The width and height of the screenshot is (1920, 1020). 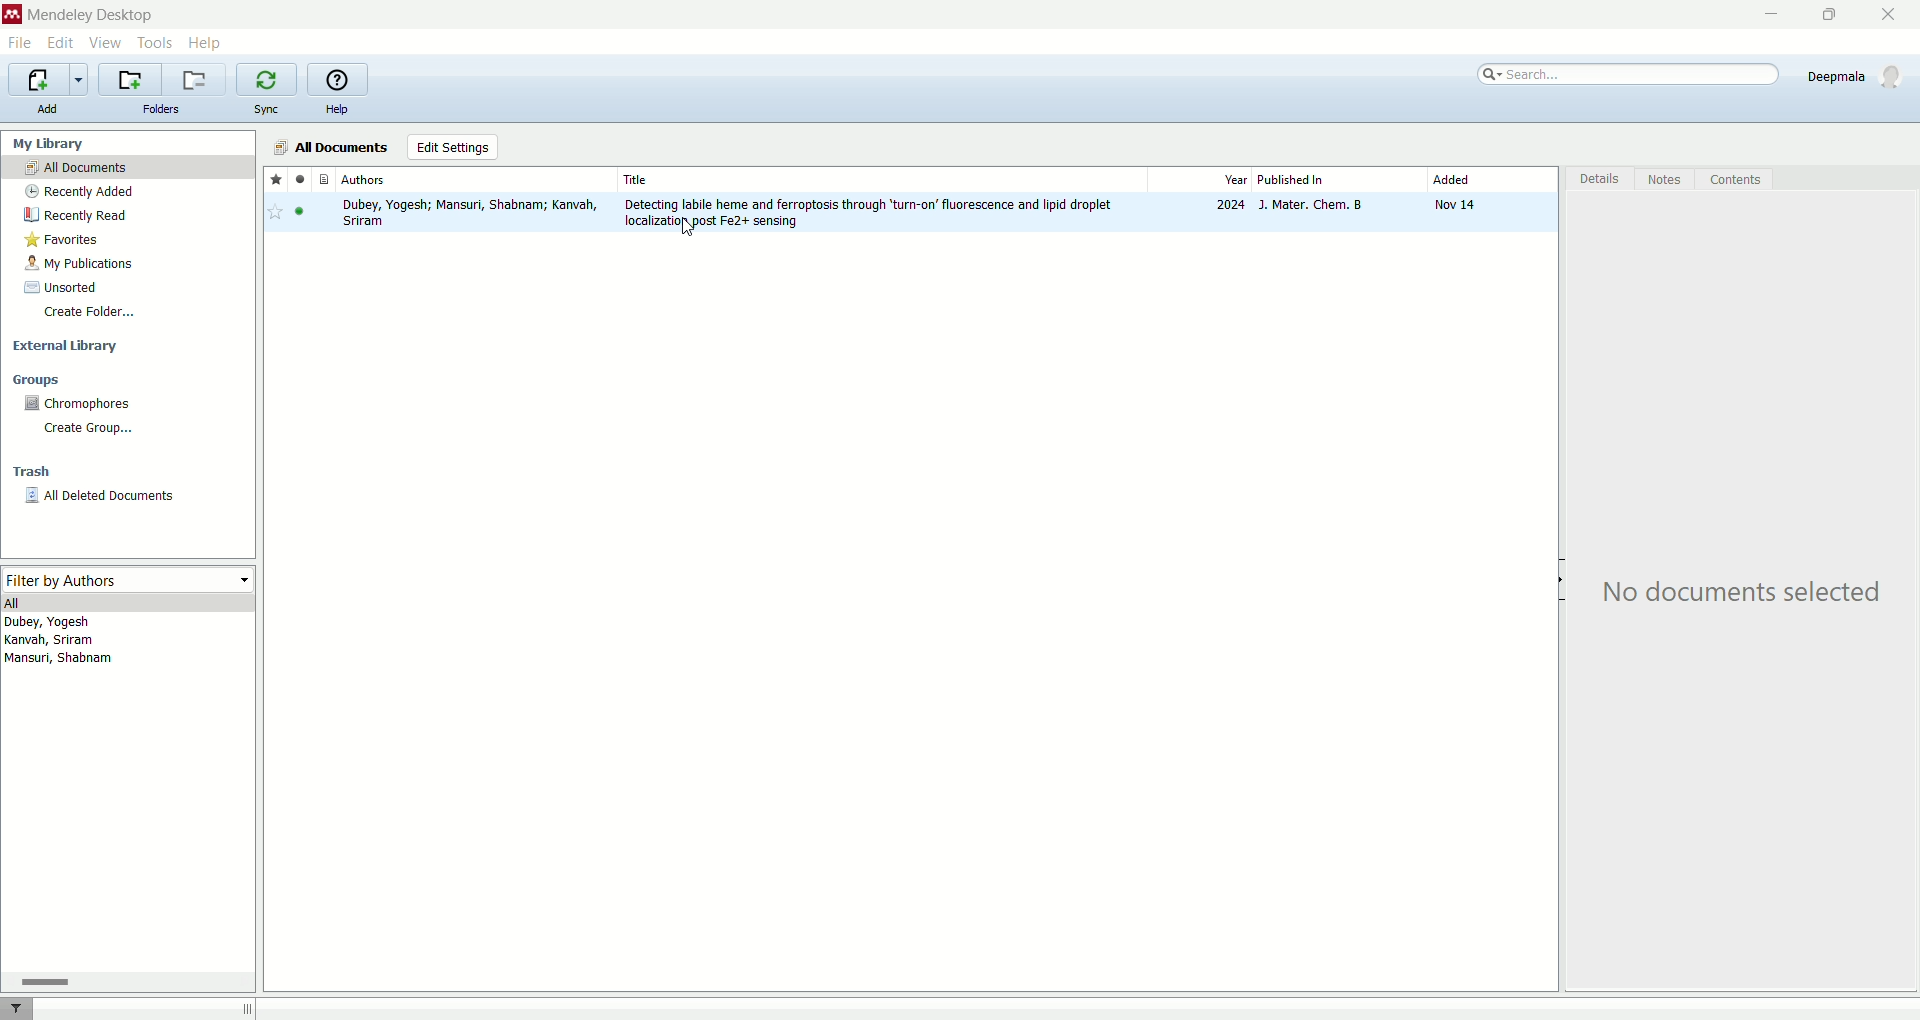 I want to click on trash, so click(x=29, y=473).